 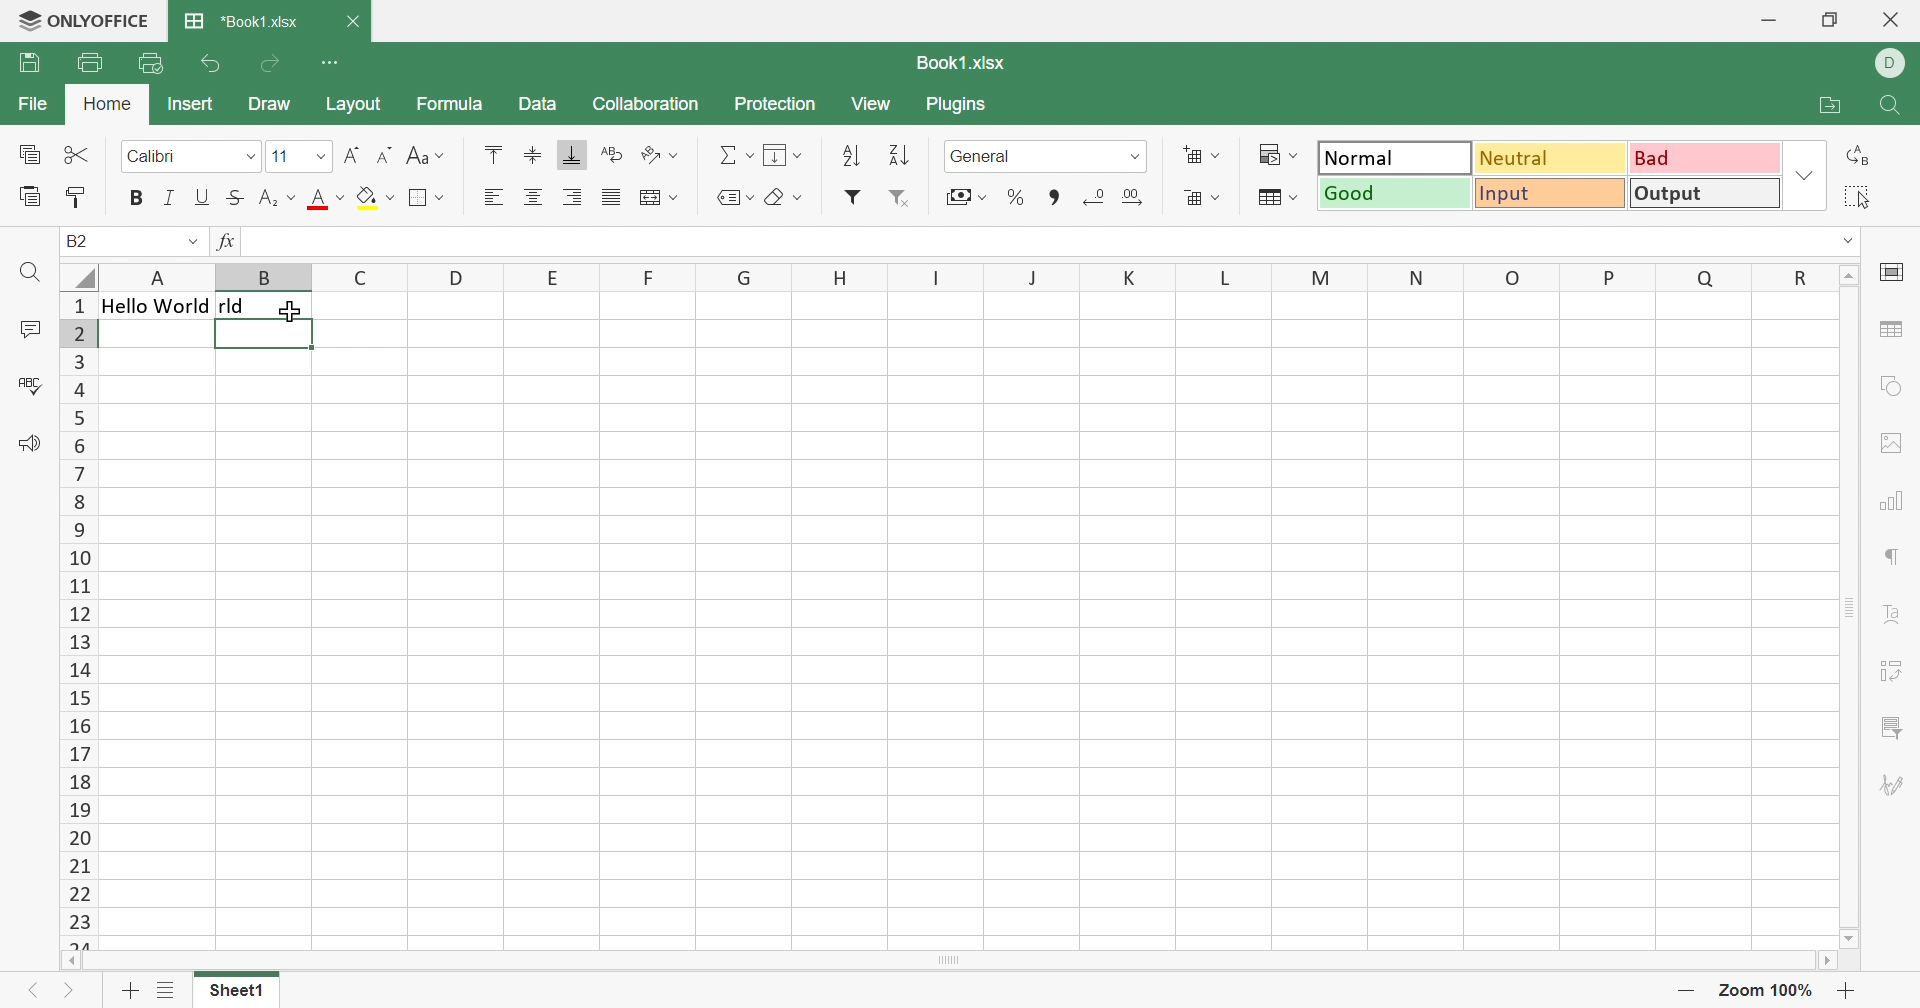 What do you see at coordinates (852, 194) in the screenshot?
I see `Filter` at bounding box center [852, 194].